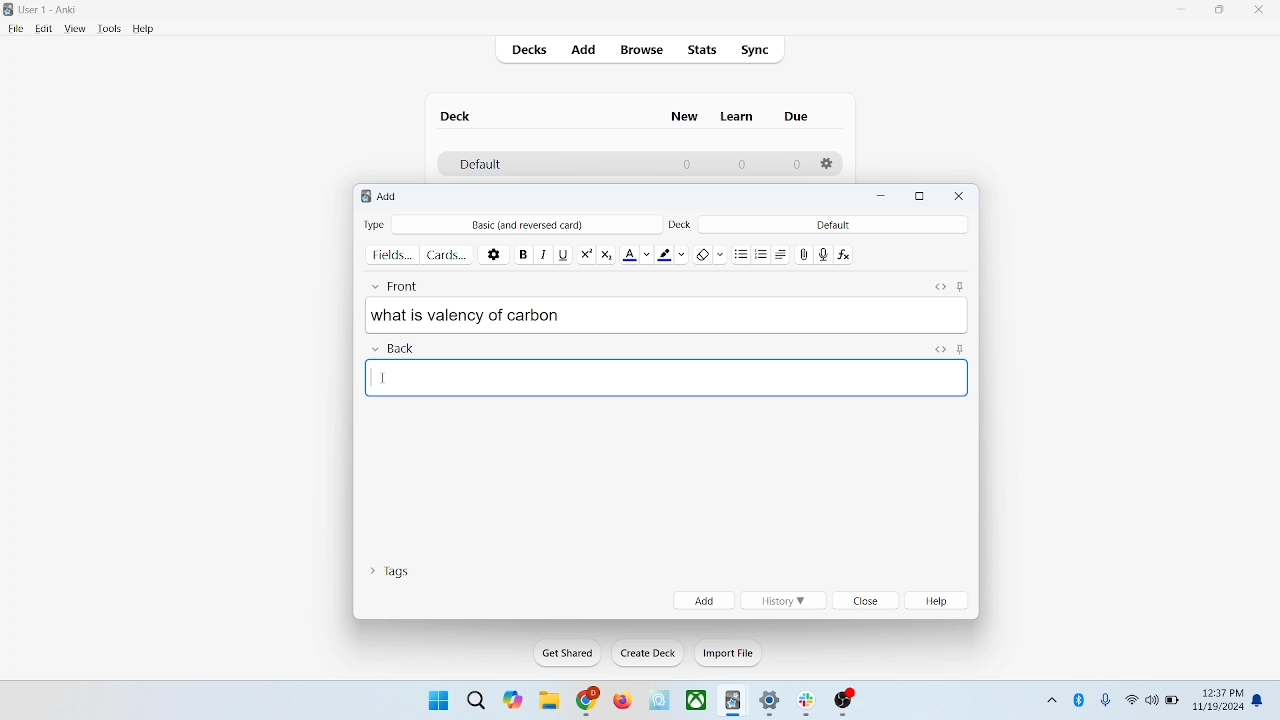 The width and height of the screenshot is (1280, 720). Describe the element at coordinates (685, 116) in the screenshot. I see `new` at that location.